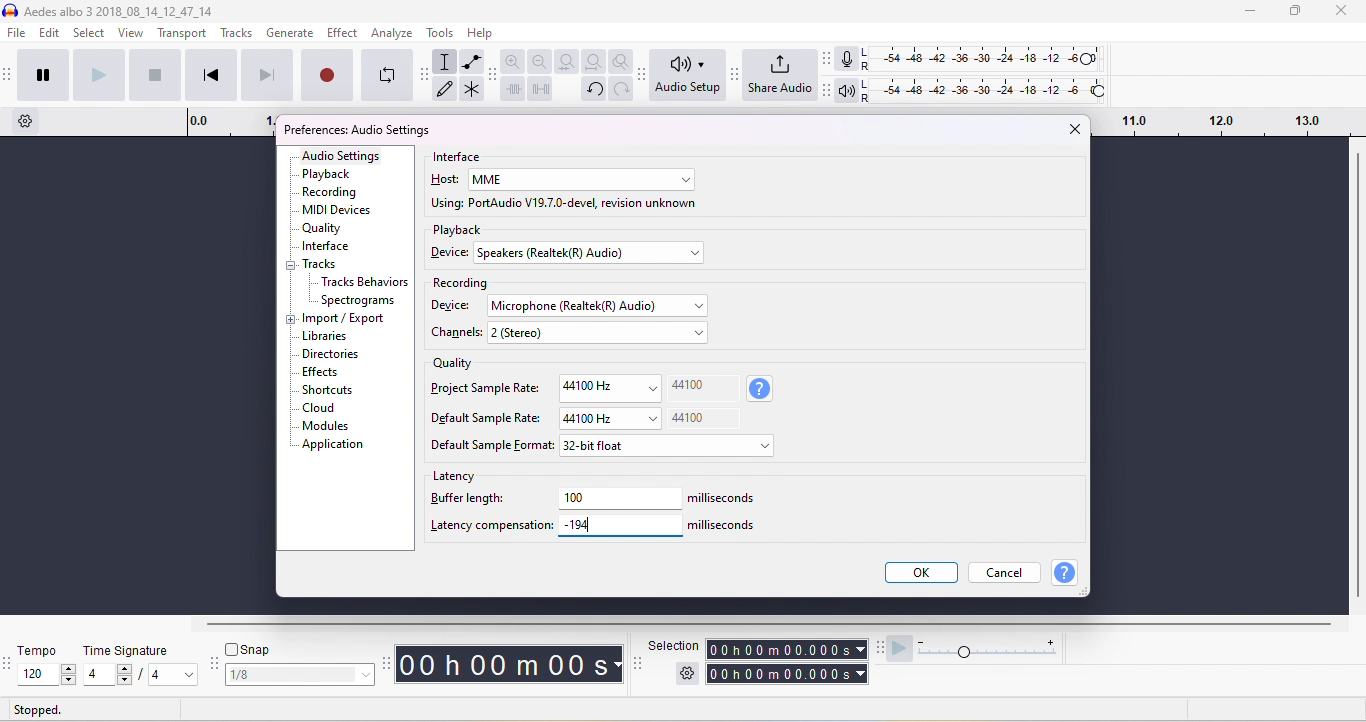  I want to click on audacity transport toolbar, so click(9, 74).